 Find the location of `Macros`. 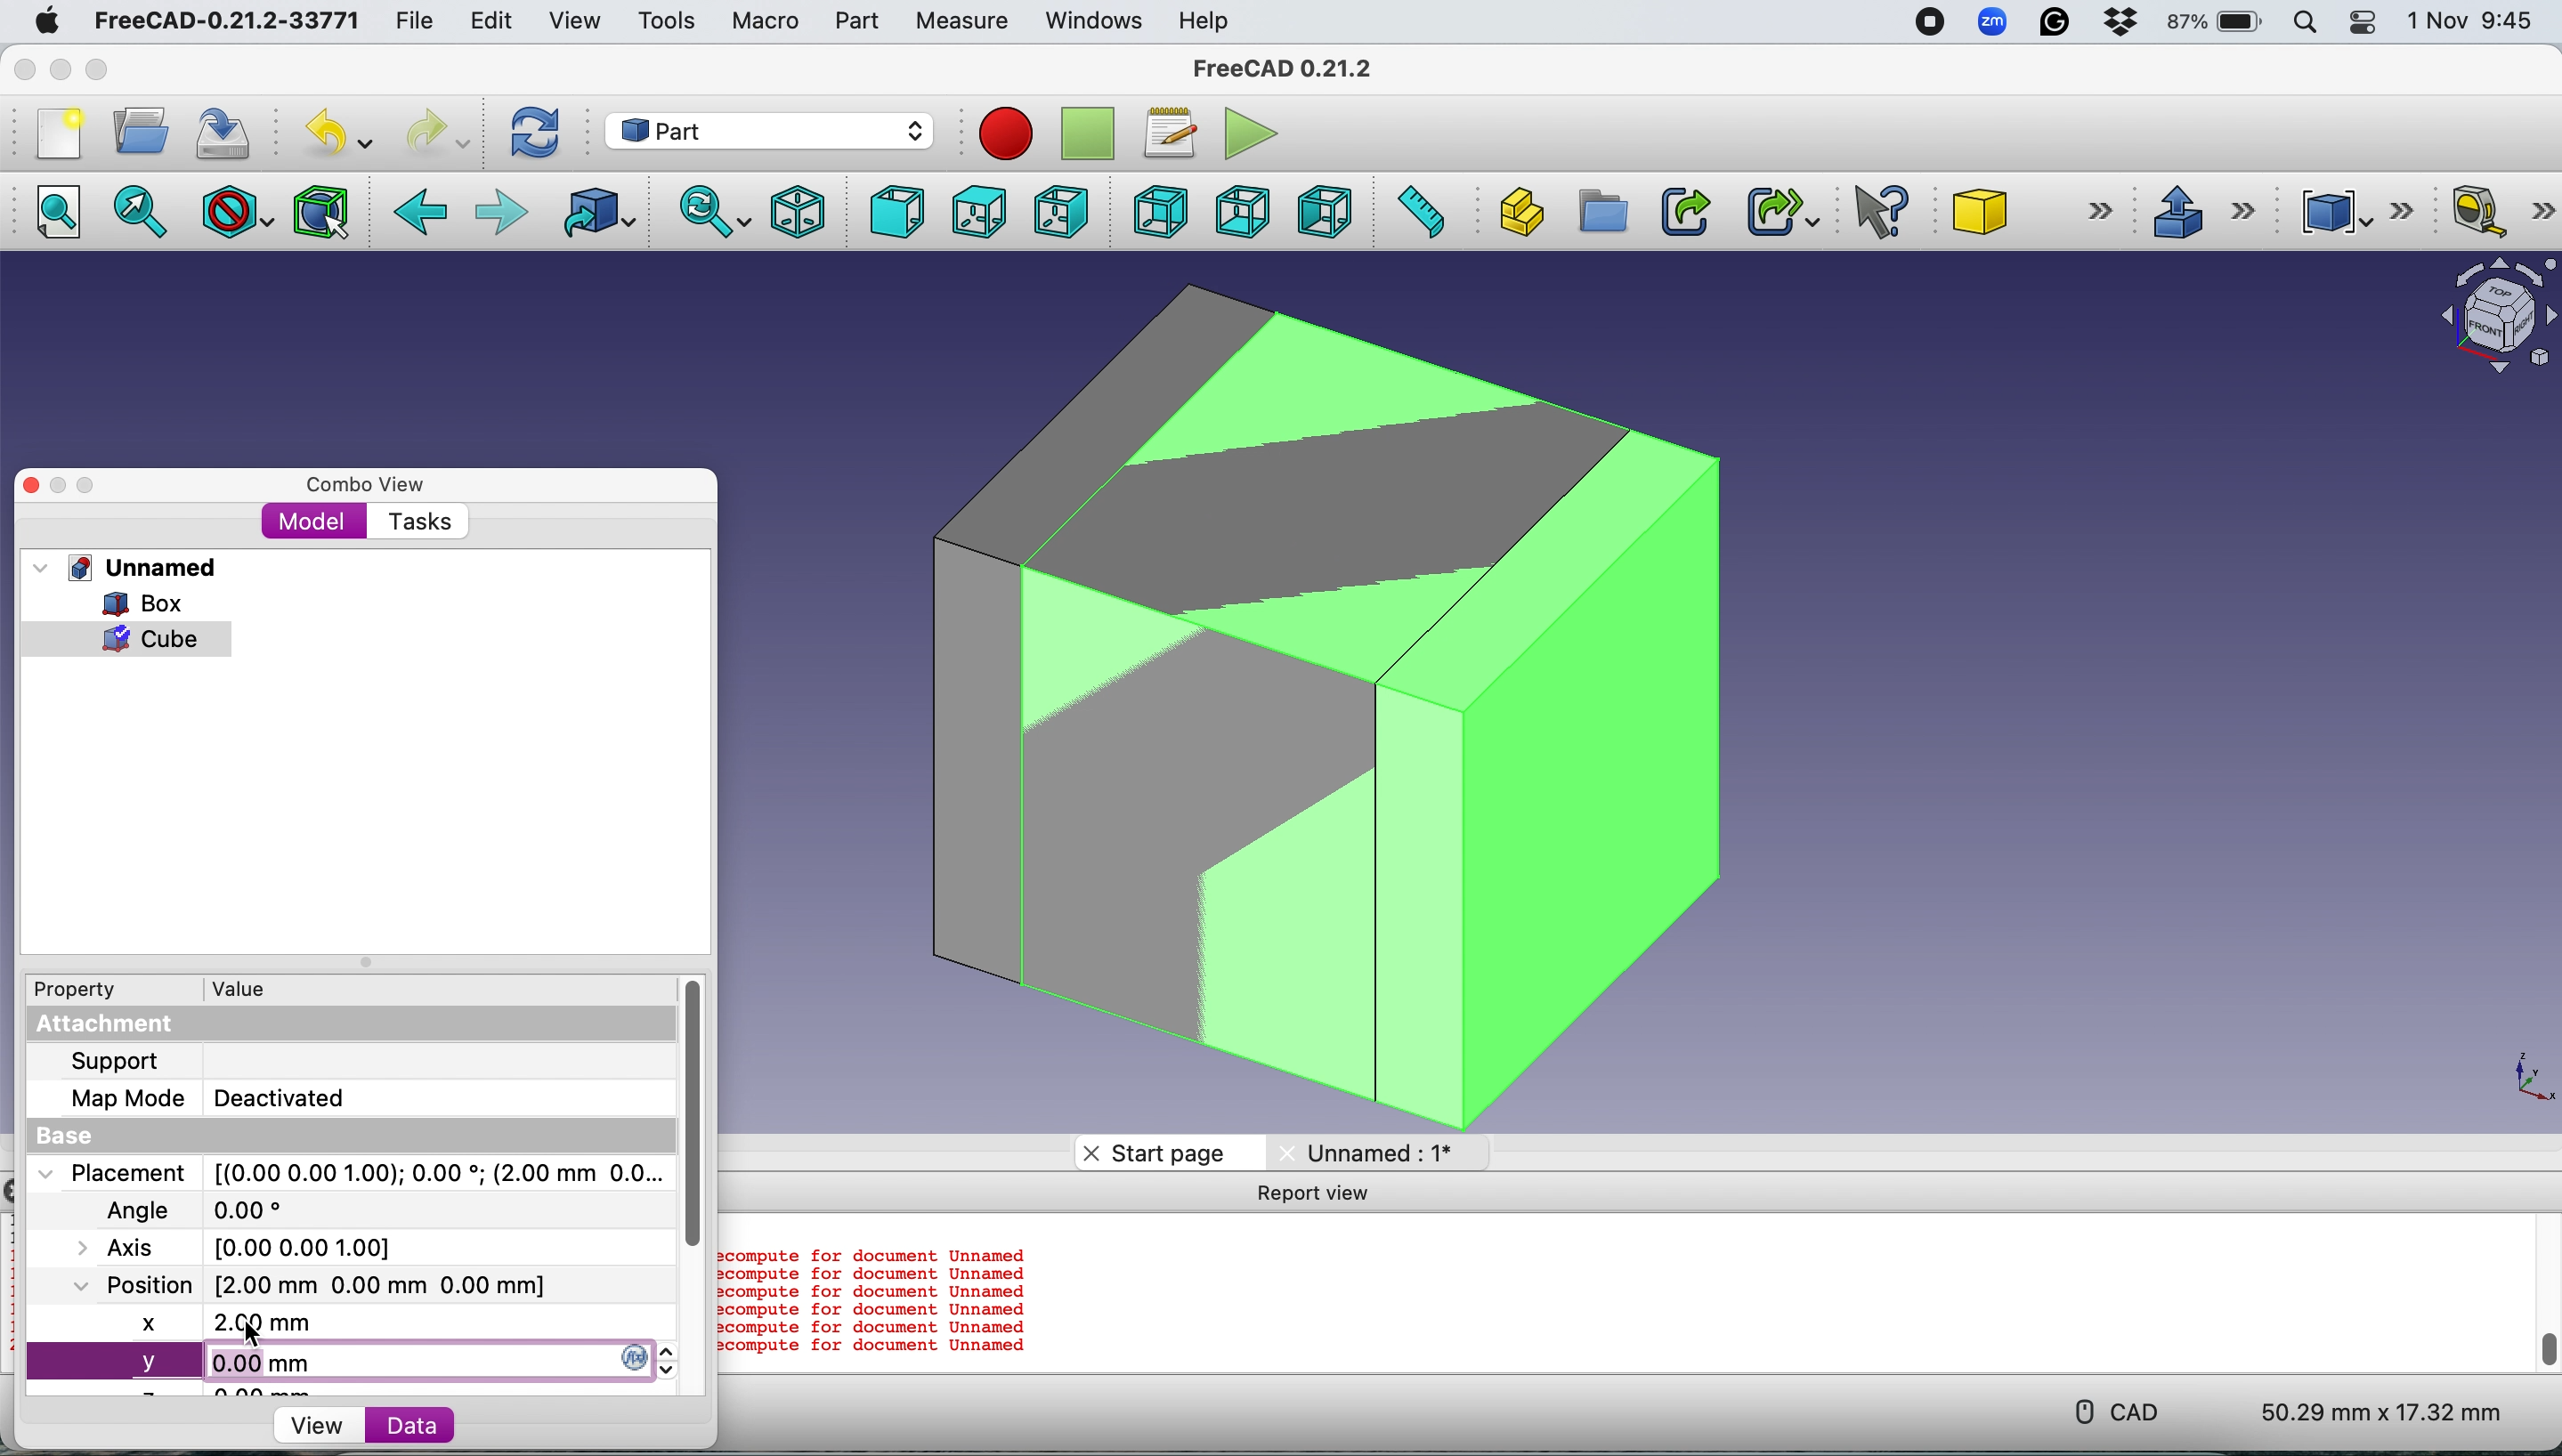

Macros is located at coordinates (1176, 134).